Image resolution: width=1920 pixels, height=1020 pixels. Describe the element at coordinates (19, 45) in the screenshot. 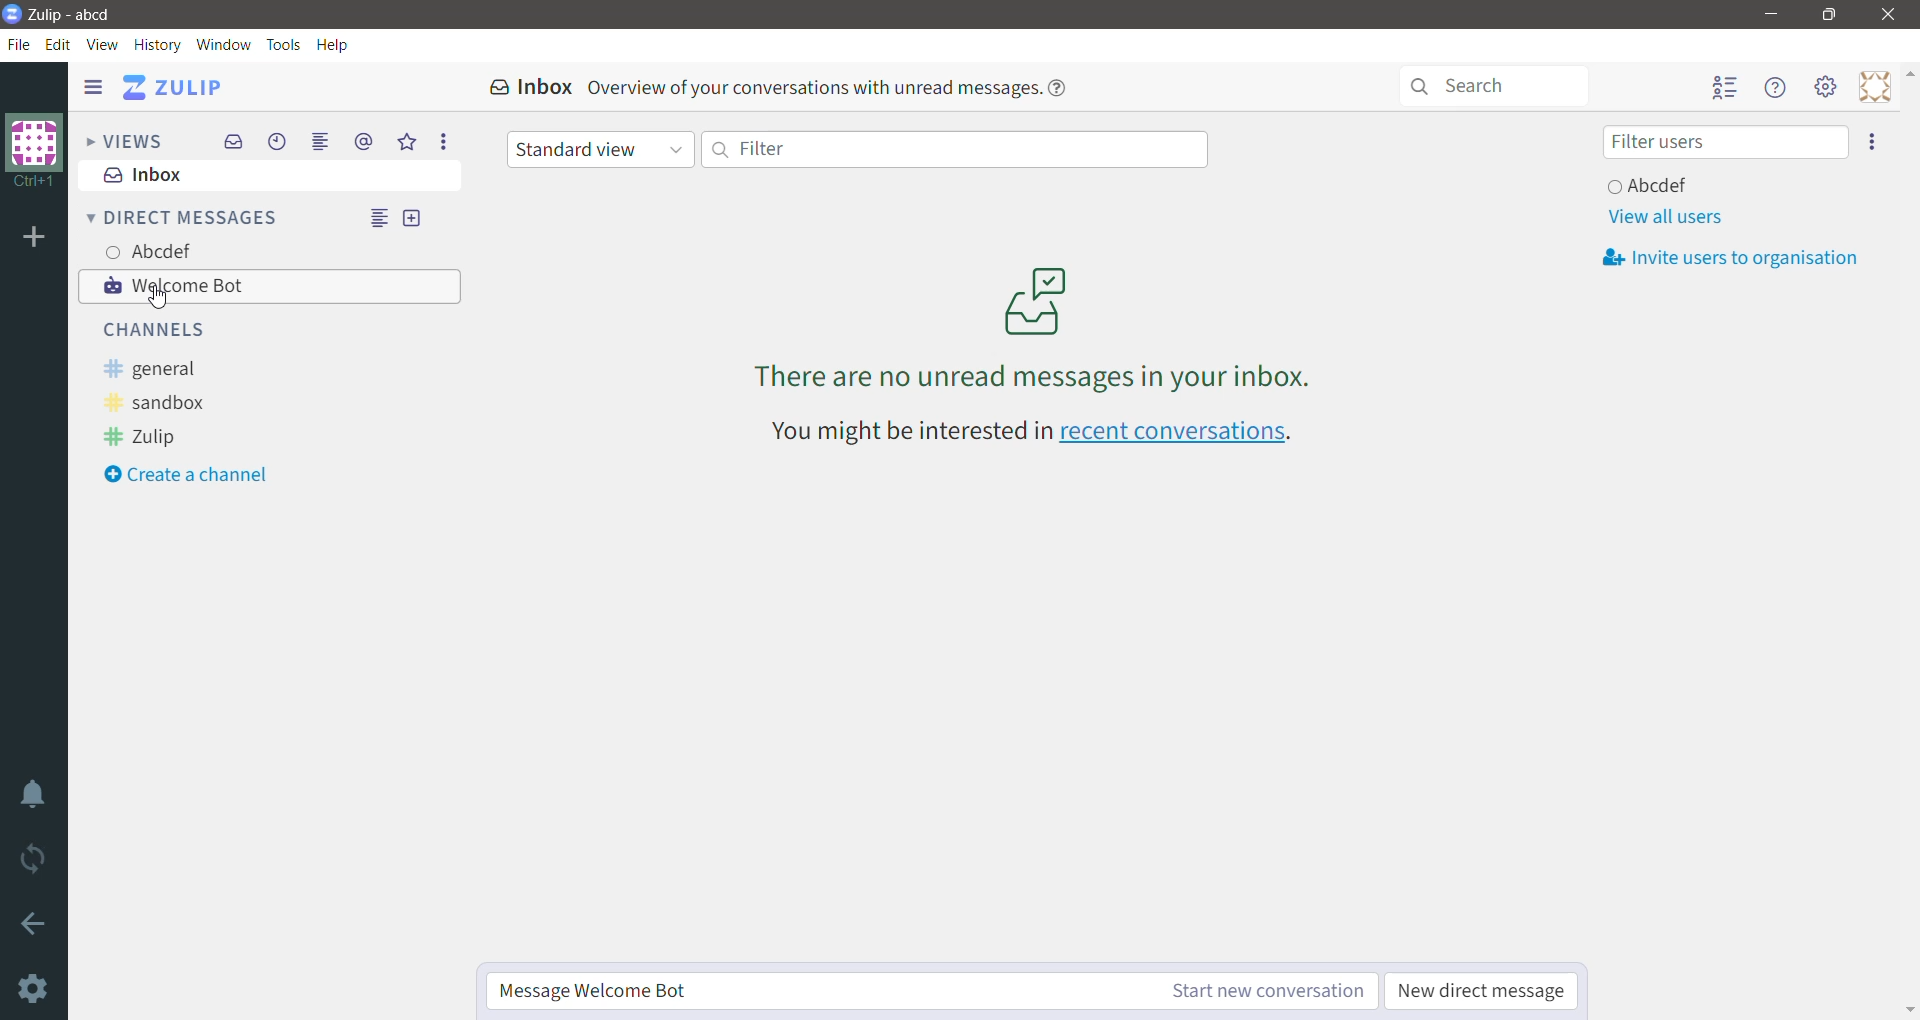

I see `File` at that location.